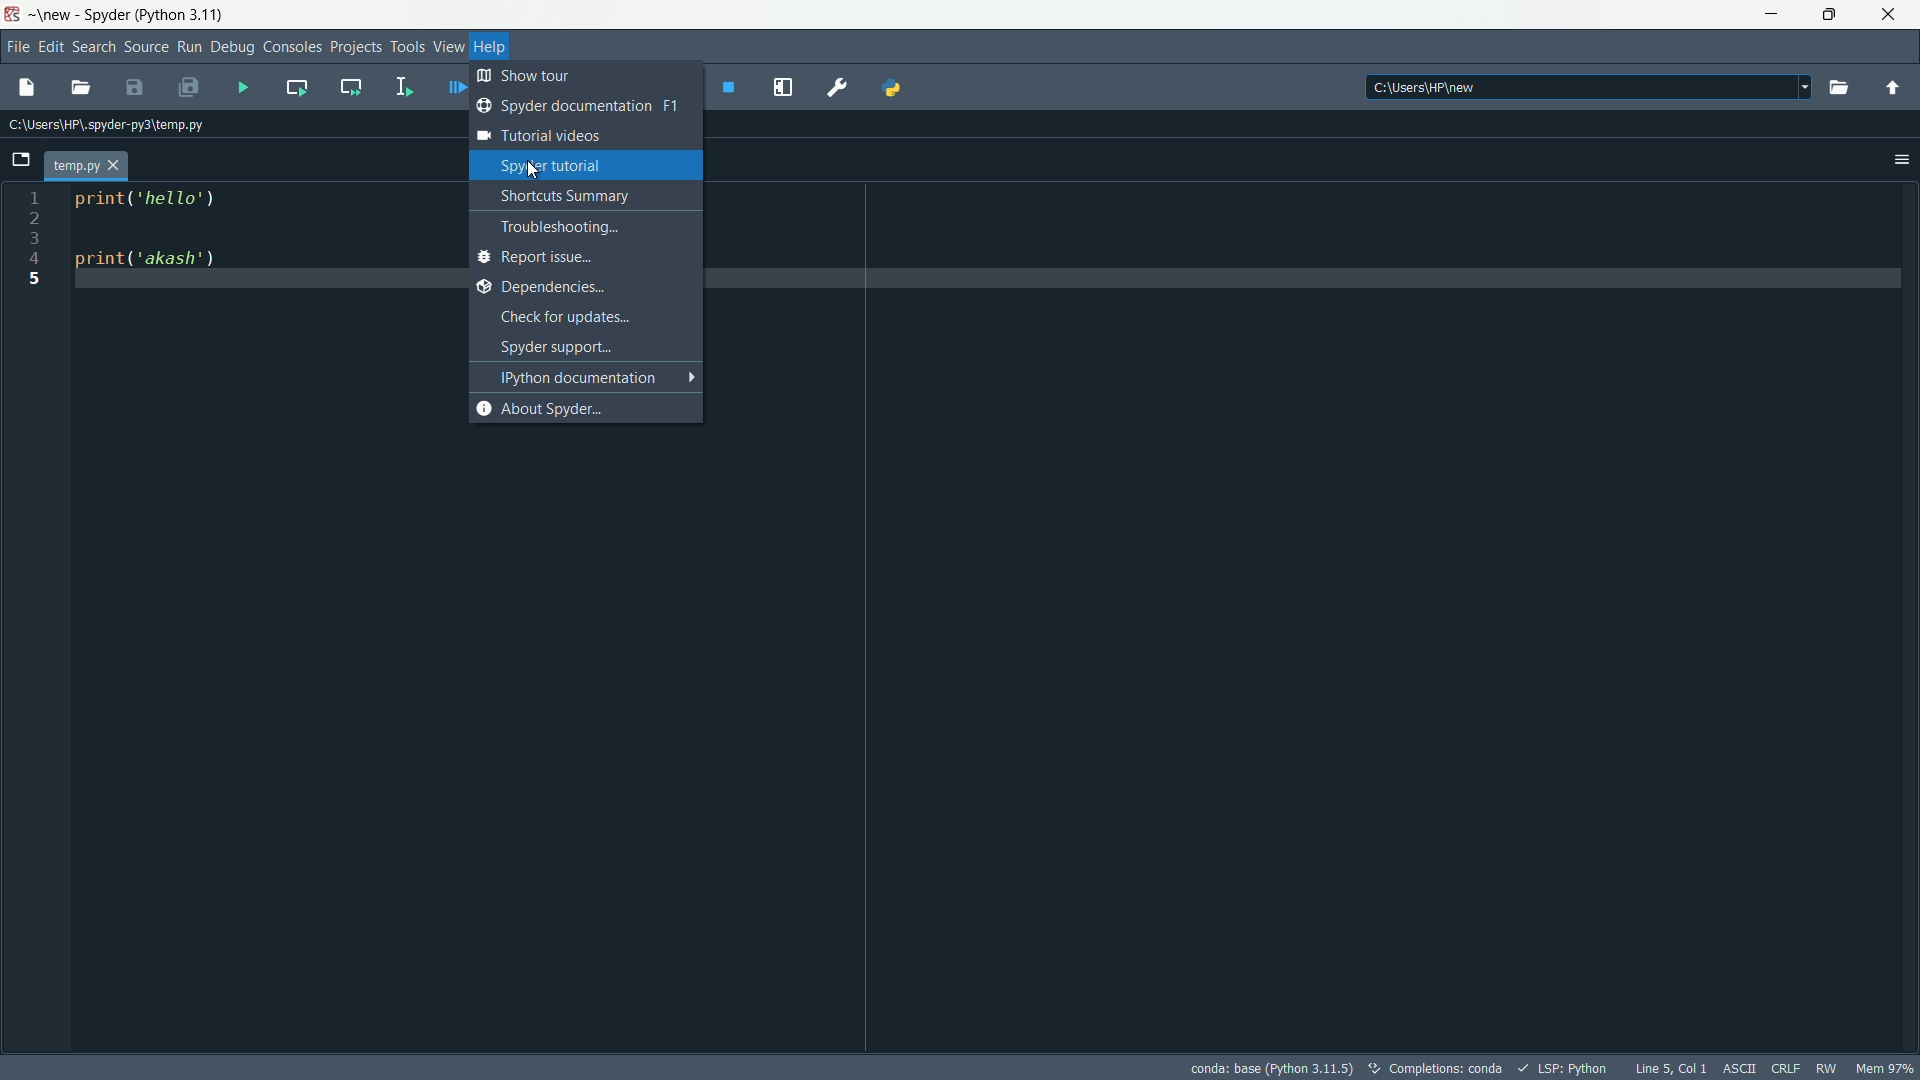 The image size is (1920, 1080). What do you see at coordinates (729, 86) in the screenshot?
I see `stop debugging` at bounding box center [729, 86].